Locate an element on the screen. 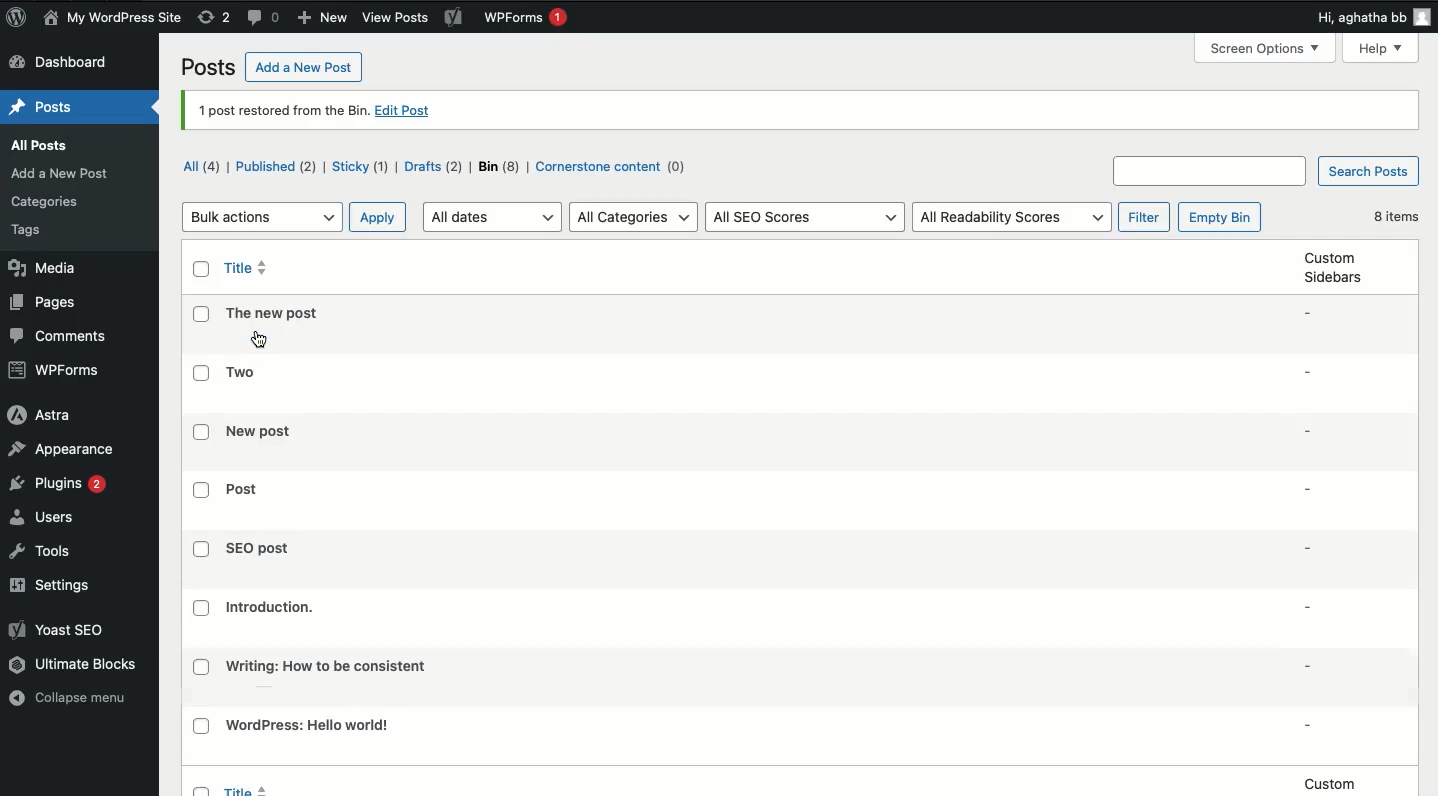 The width and height of the screenshot is (1438, 796). Appearance  is located at coordinates (62, 451).